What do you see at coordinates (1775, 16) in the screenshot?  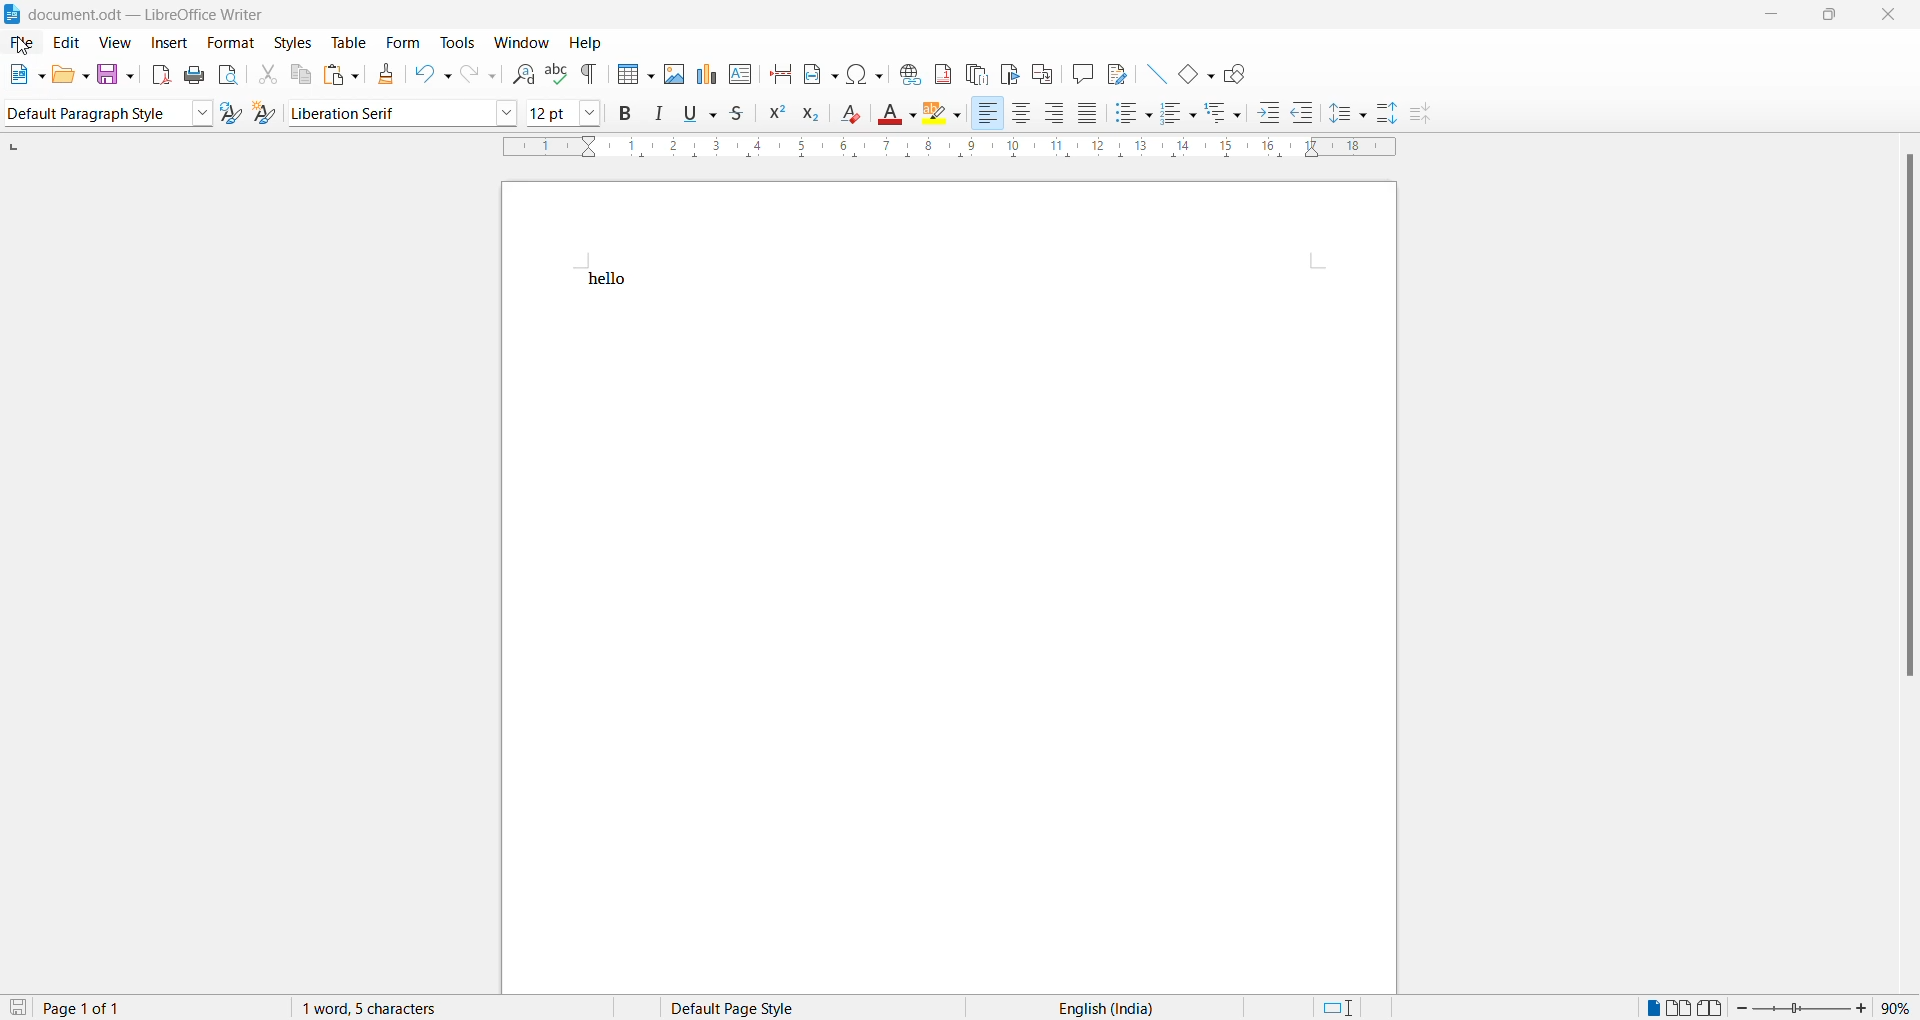 I see `minimize` at bounding box center [1775, 16].